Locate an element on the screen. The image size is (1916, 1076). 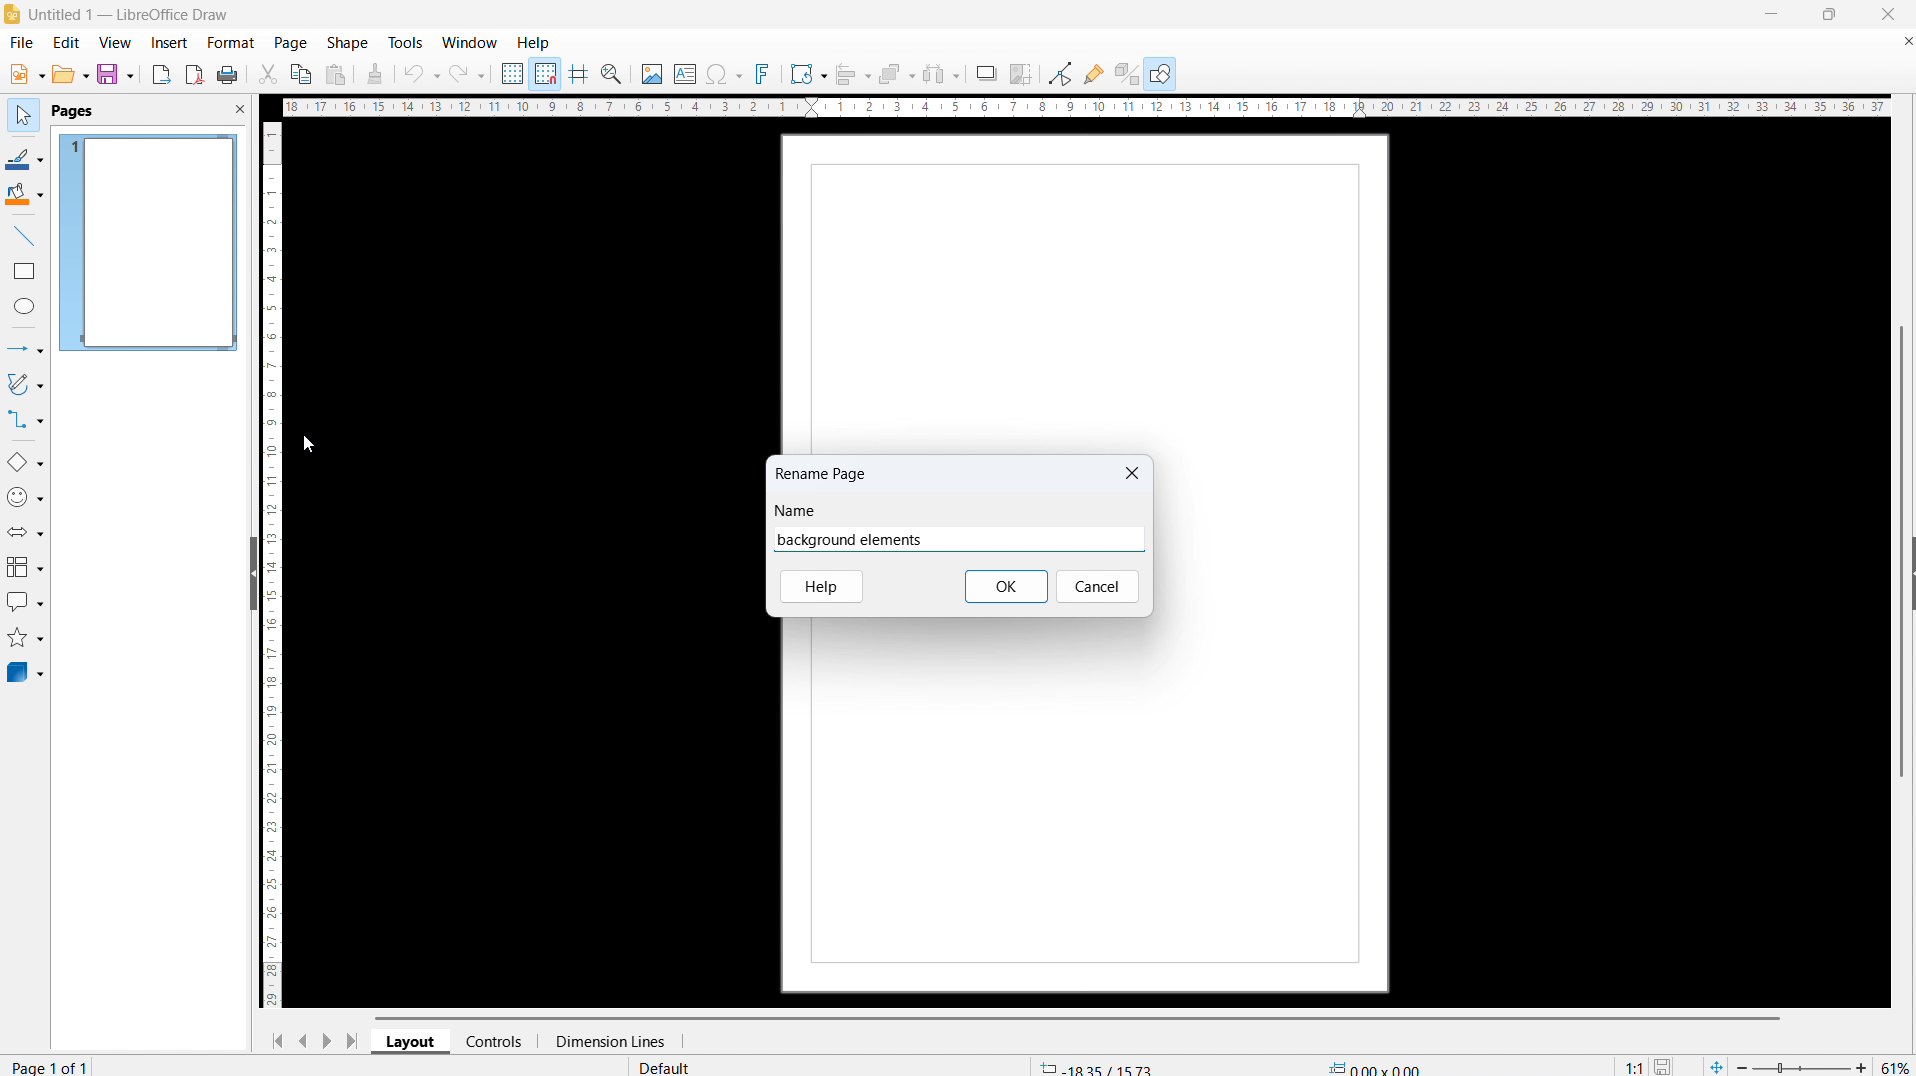
Close is located at coordinates (1131, 468).